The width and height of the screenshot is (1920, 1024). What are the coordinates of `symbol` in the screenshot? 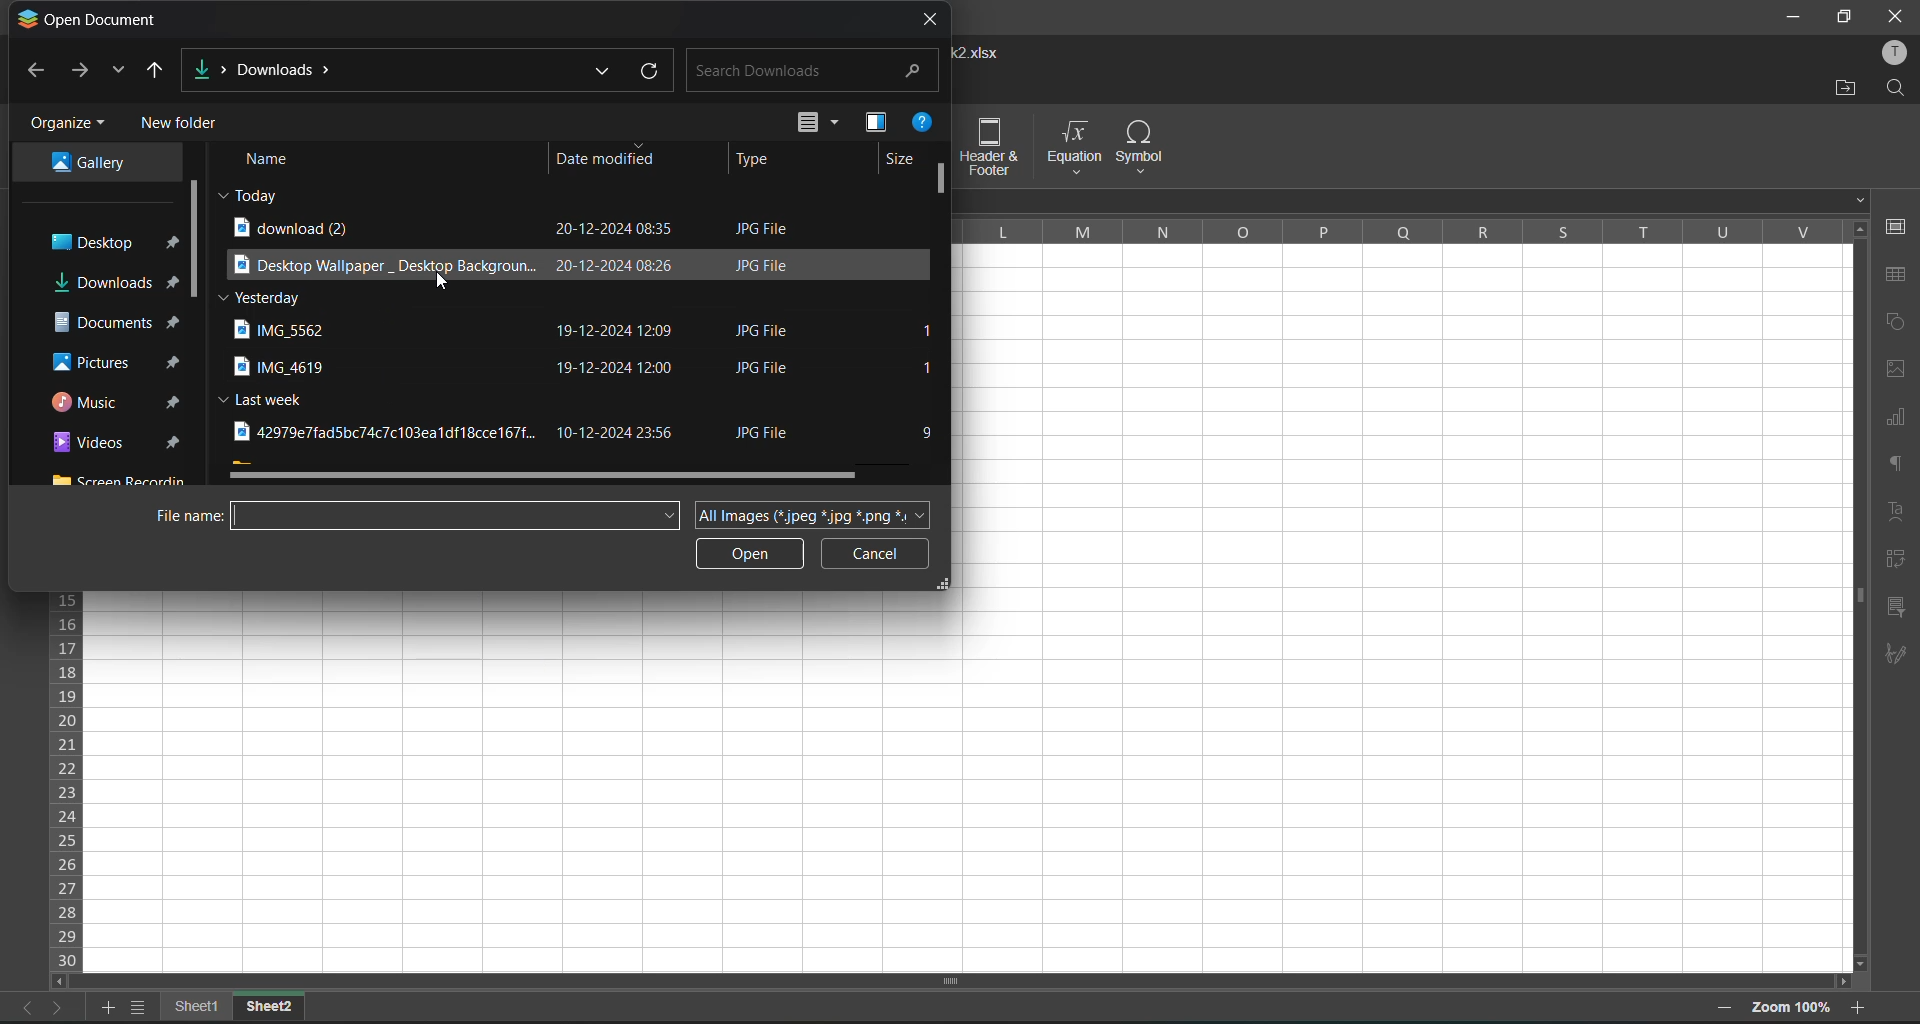 It's located at (1139, 147).